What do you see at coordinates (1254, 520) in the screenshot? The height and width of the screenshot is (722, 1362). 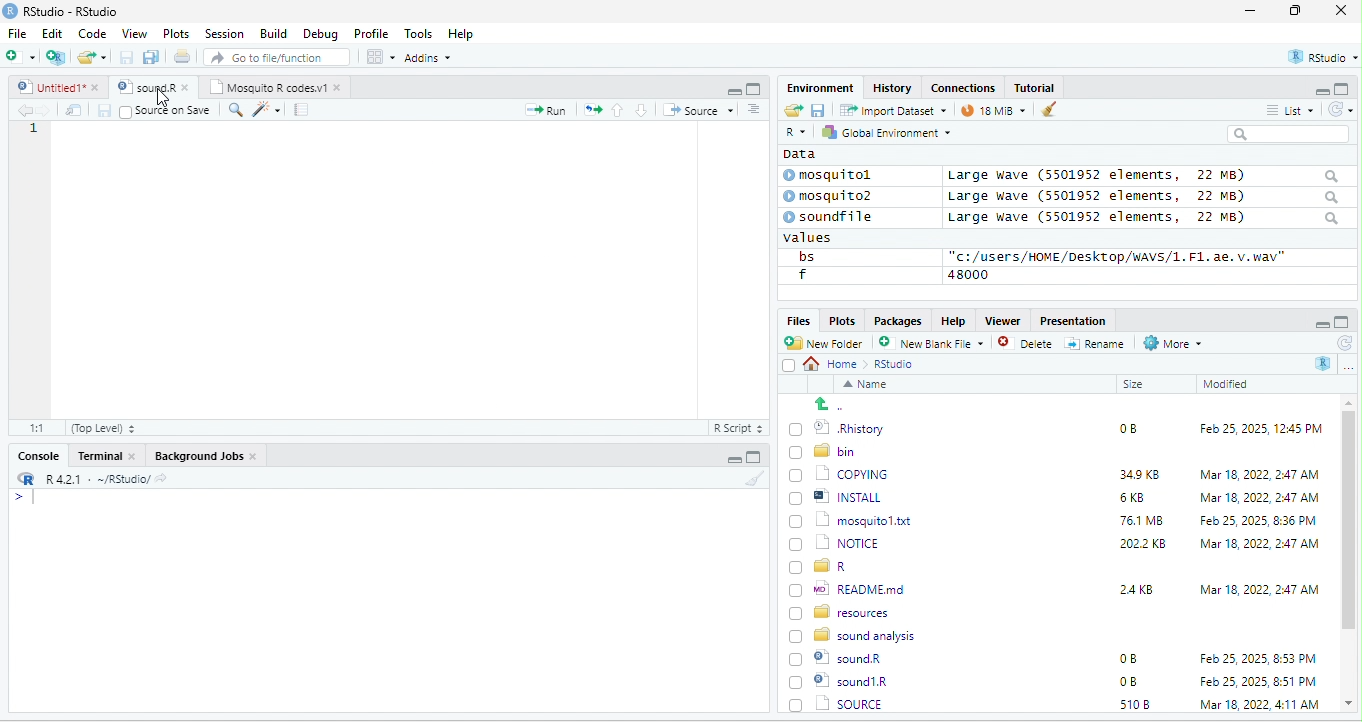 I see `Feb 25, 2025, 8:36 PM` at bounding box center [1254, 520].